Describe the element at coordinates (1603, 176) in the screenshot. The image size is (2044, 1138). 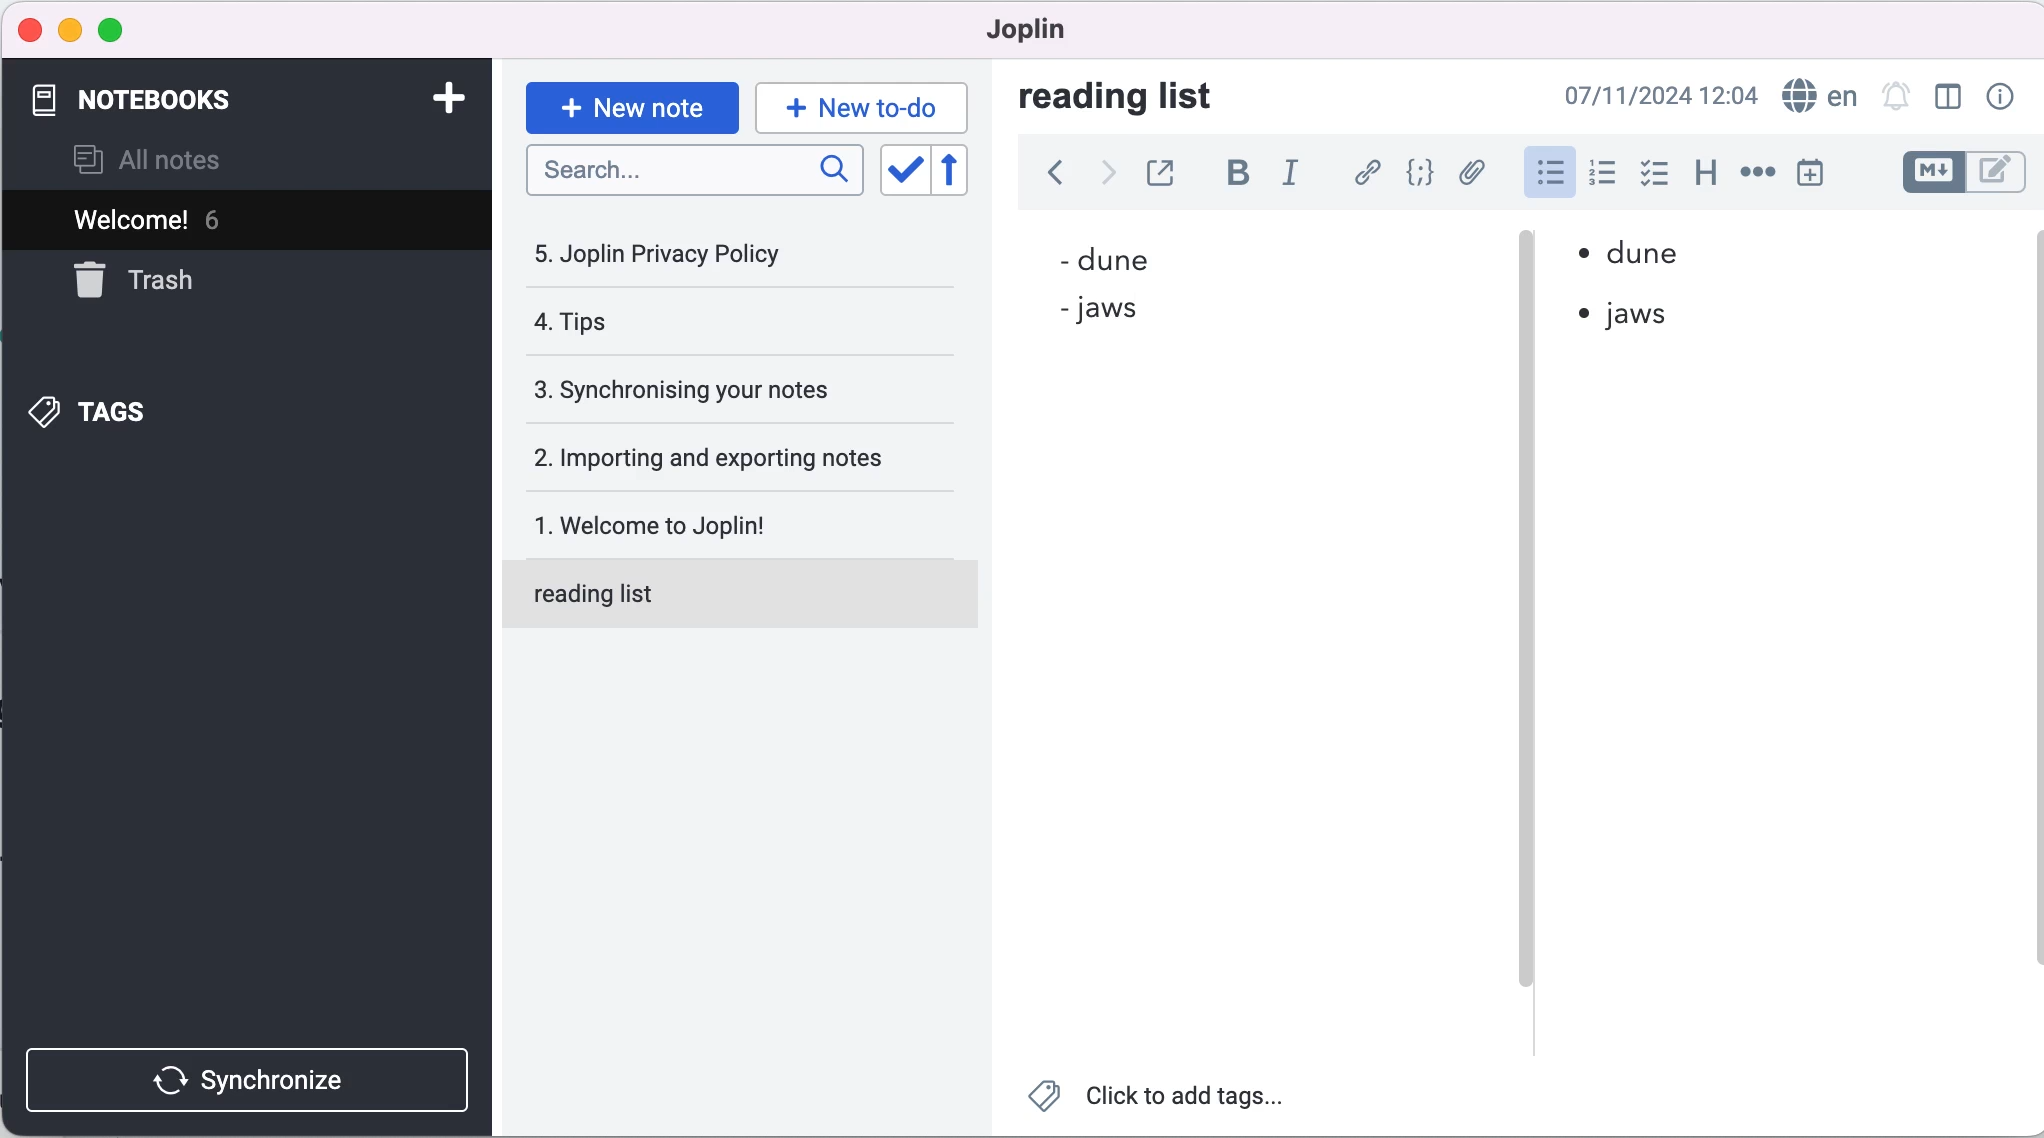
I see `numbered list` at that location.